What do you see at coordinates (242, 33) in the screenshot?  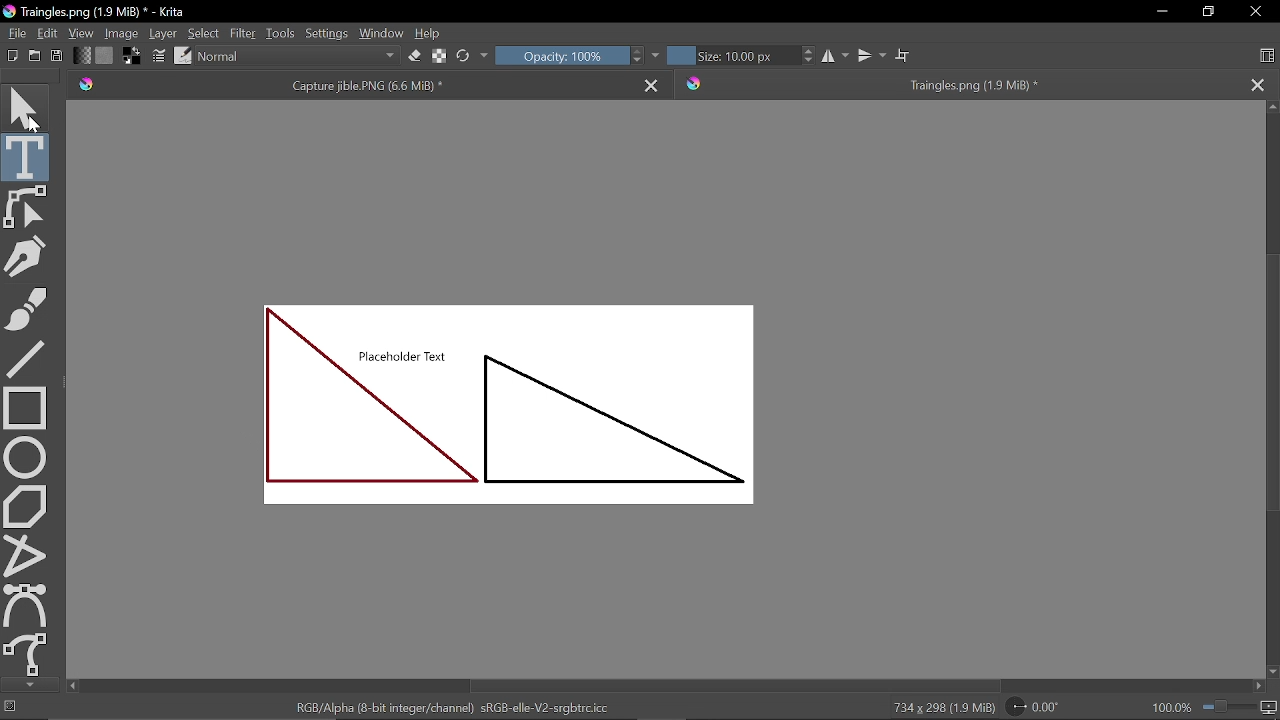 I see `Filter` at bounding box center [242, 33].